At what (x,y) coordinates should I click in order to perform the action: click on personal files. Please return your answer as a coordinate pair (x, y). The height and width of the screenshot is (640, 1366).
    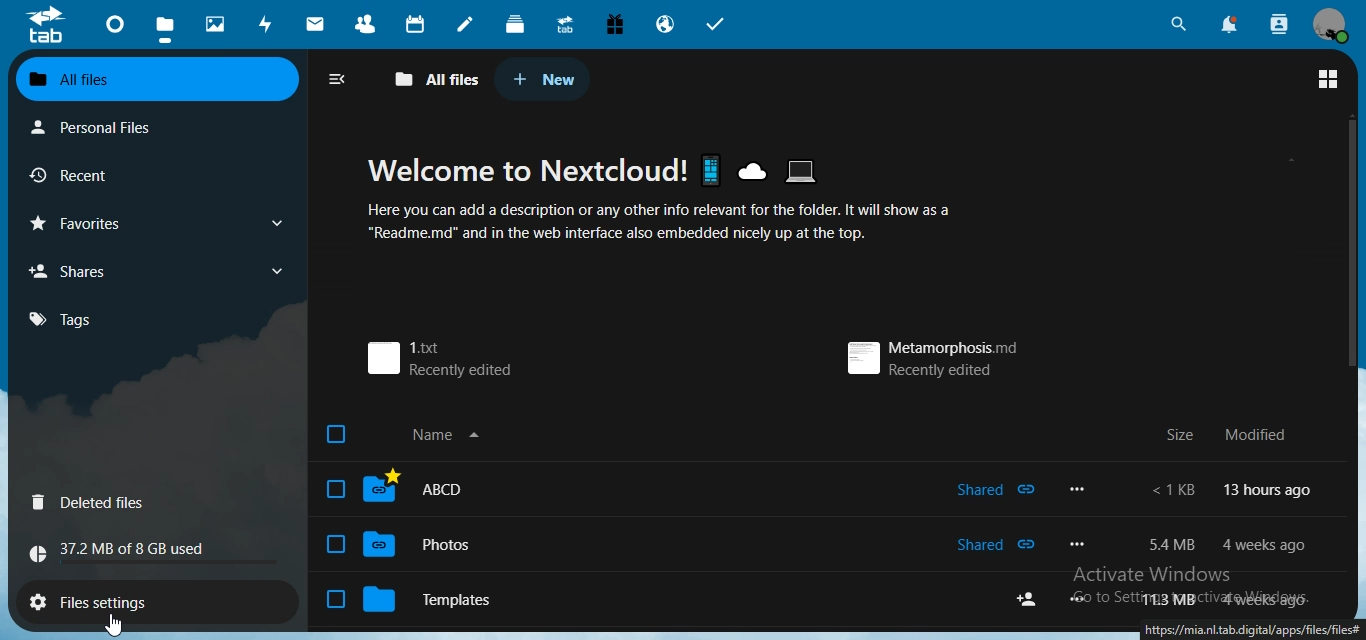
    Looking at the image, I should click on (103, 128).